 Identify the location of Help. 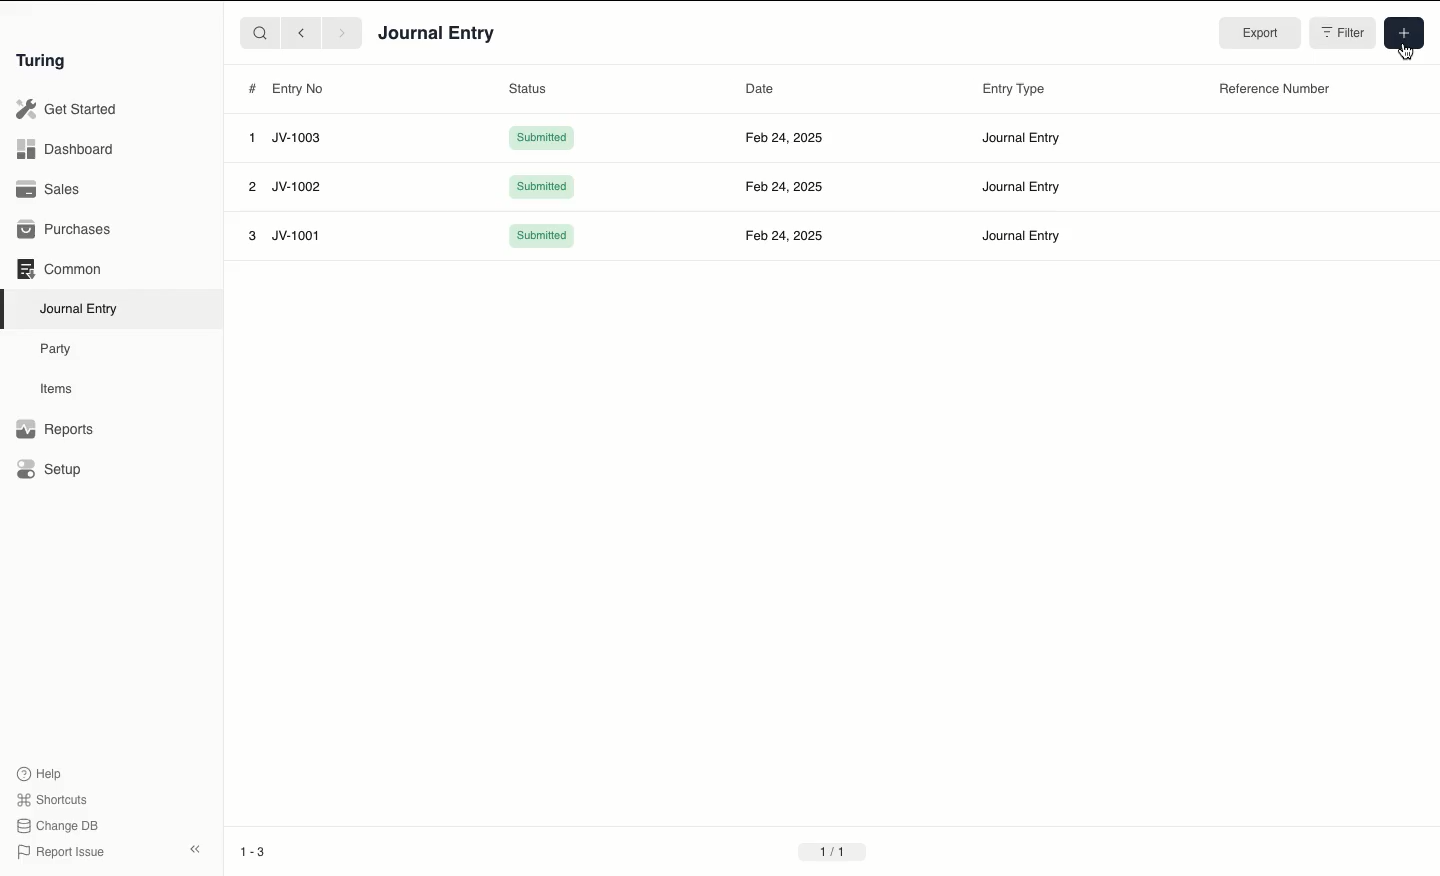
(40, 774).